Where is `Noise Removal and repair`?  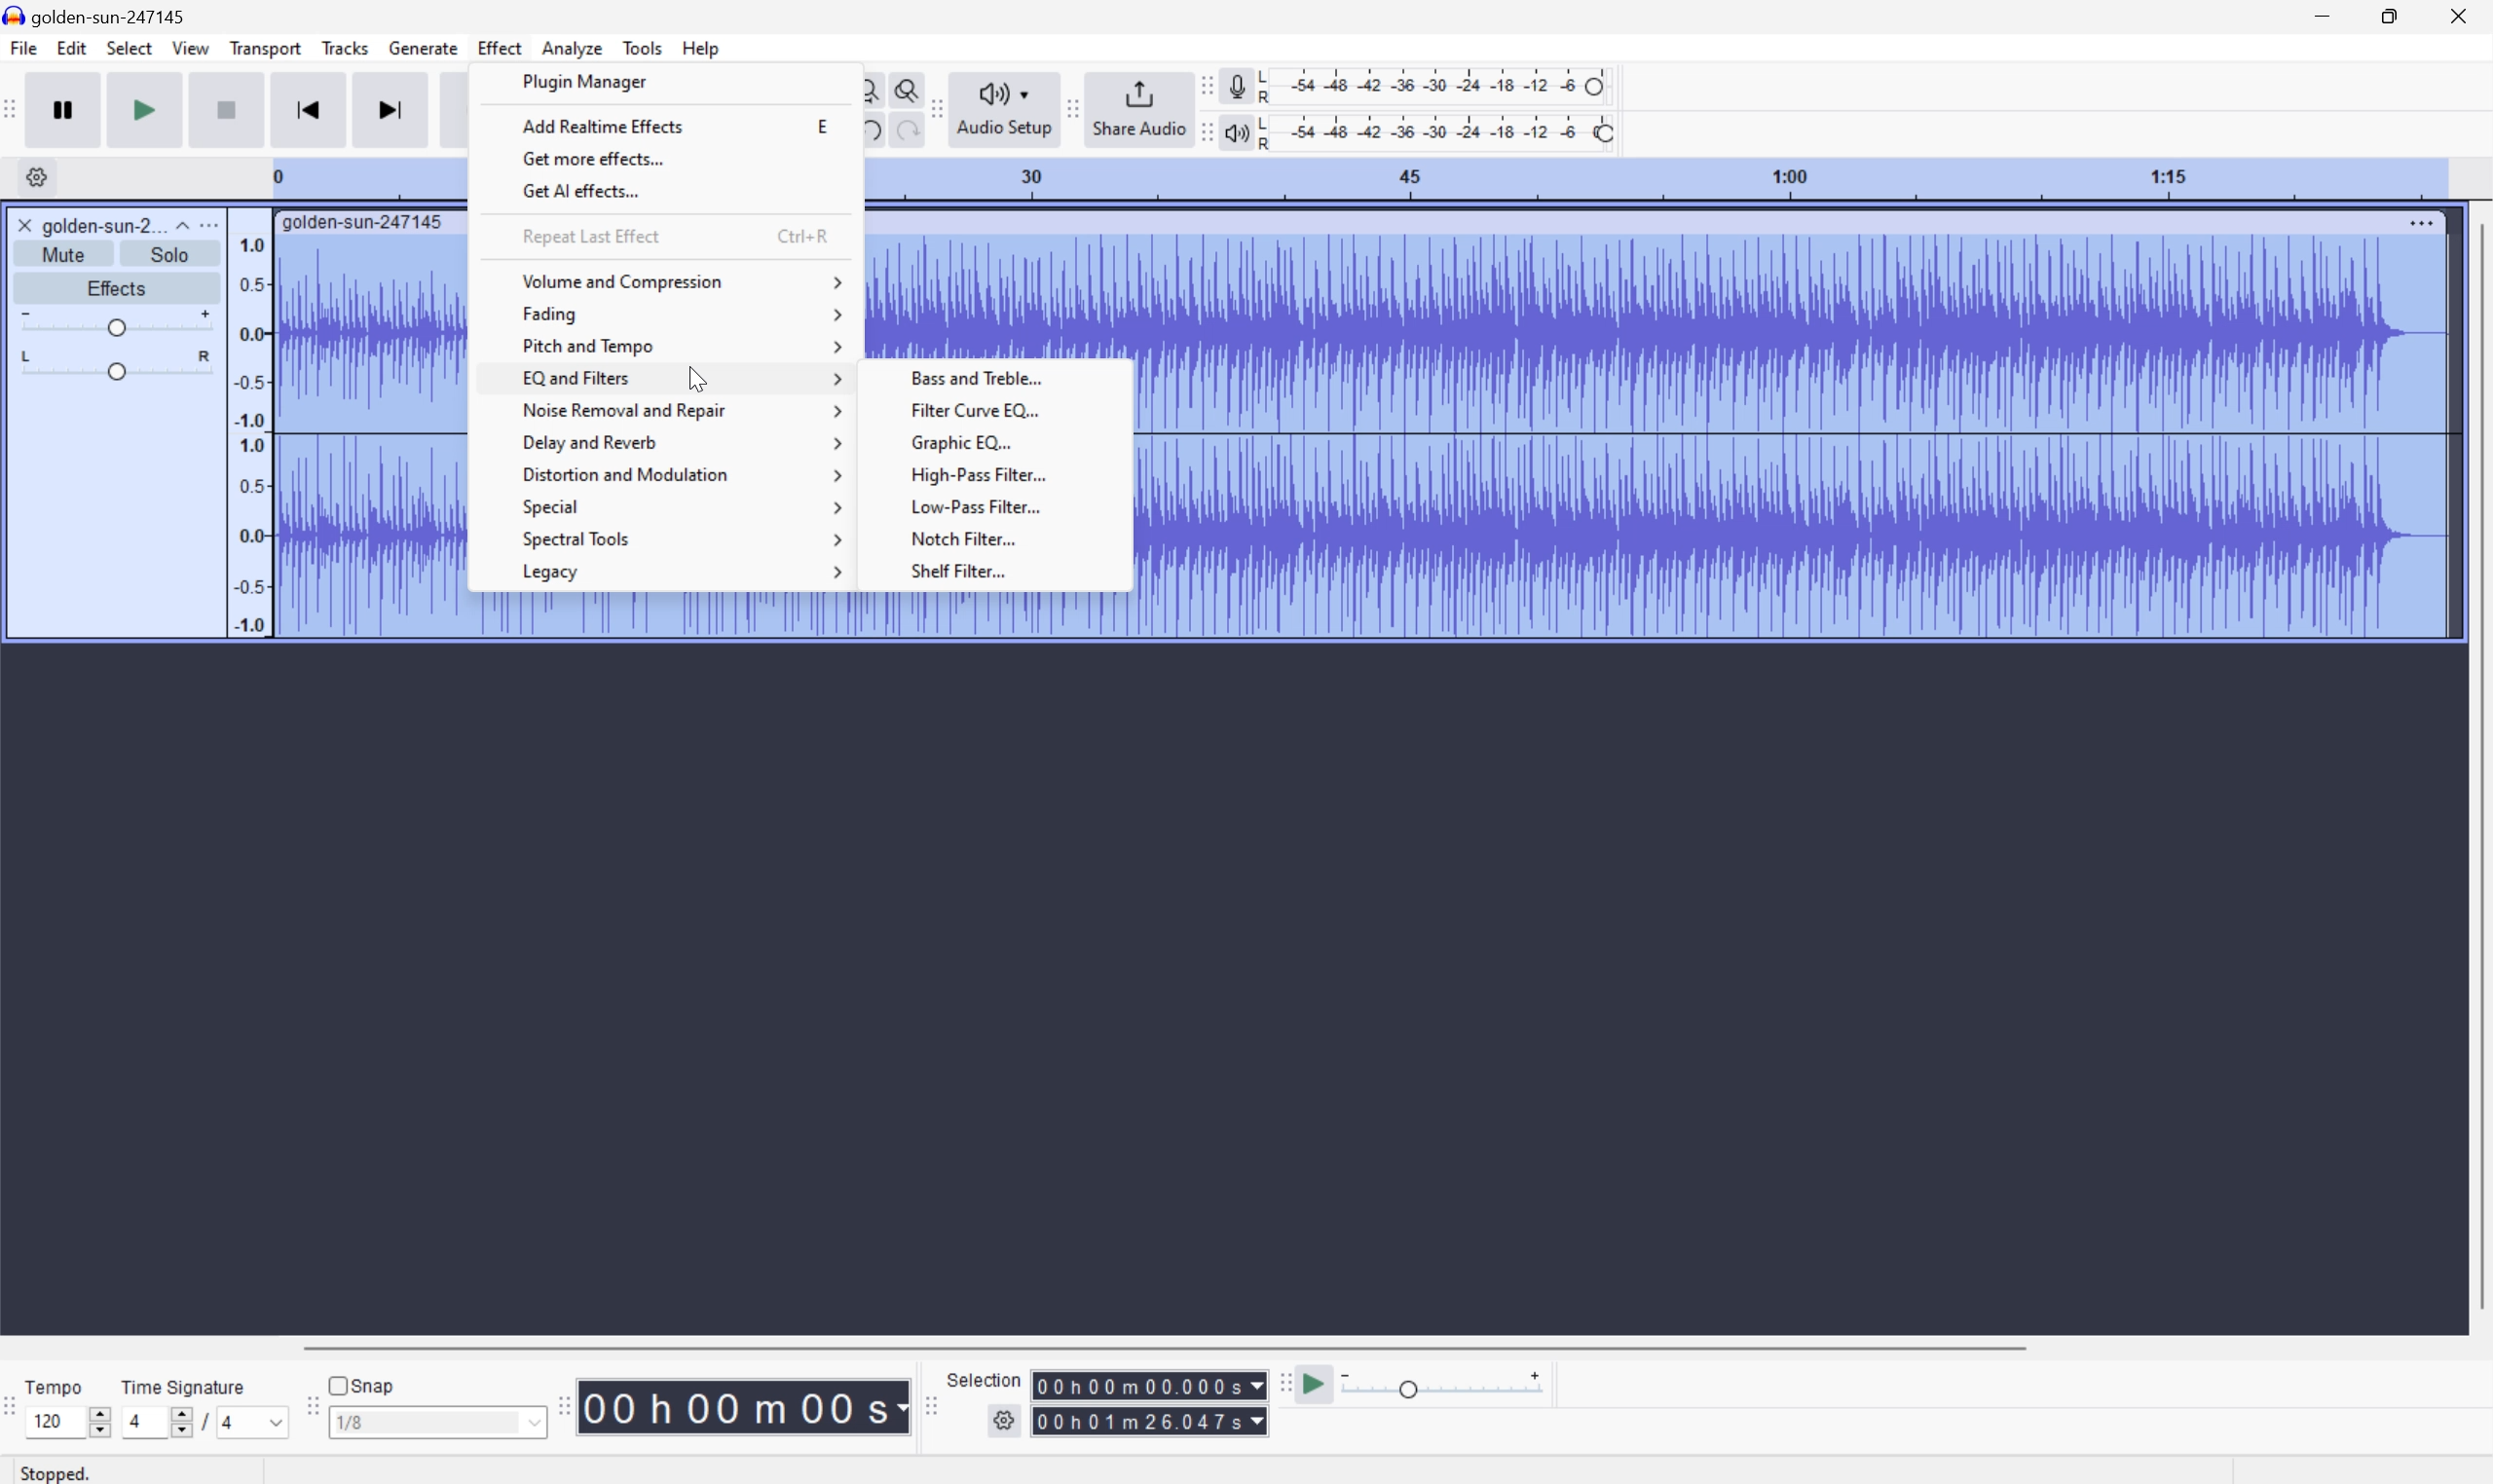 Noise Removal and repair is located at coordinates (681, 410).